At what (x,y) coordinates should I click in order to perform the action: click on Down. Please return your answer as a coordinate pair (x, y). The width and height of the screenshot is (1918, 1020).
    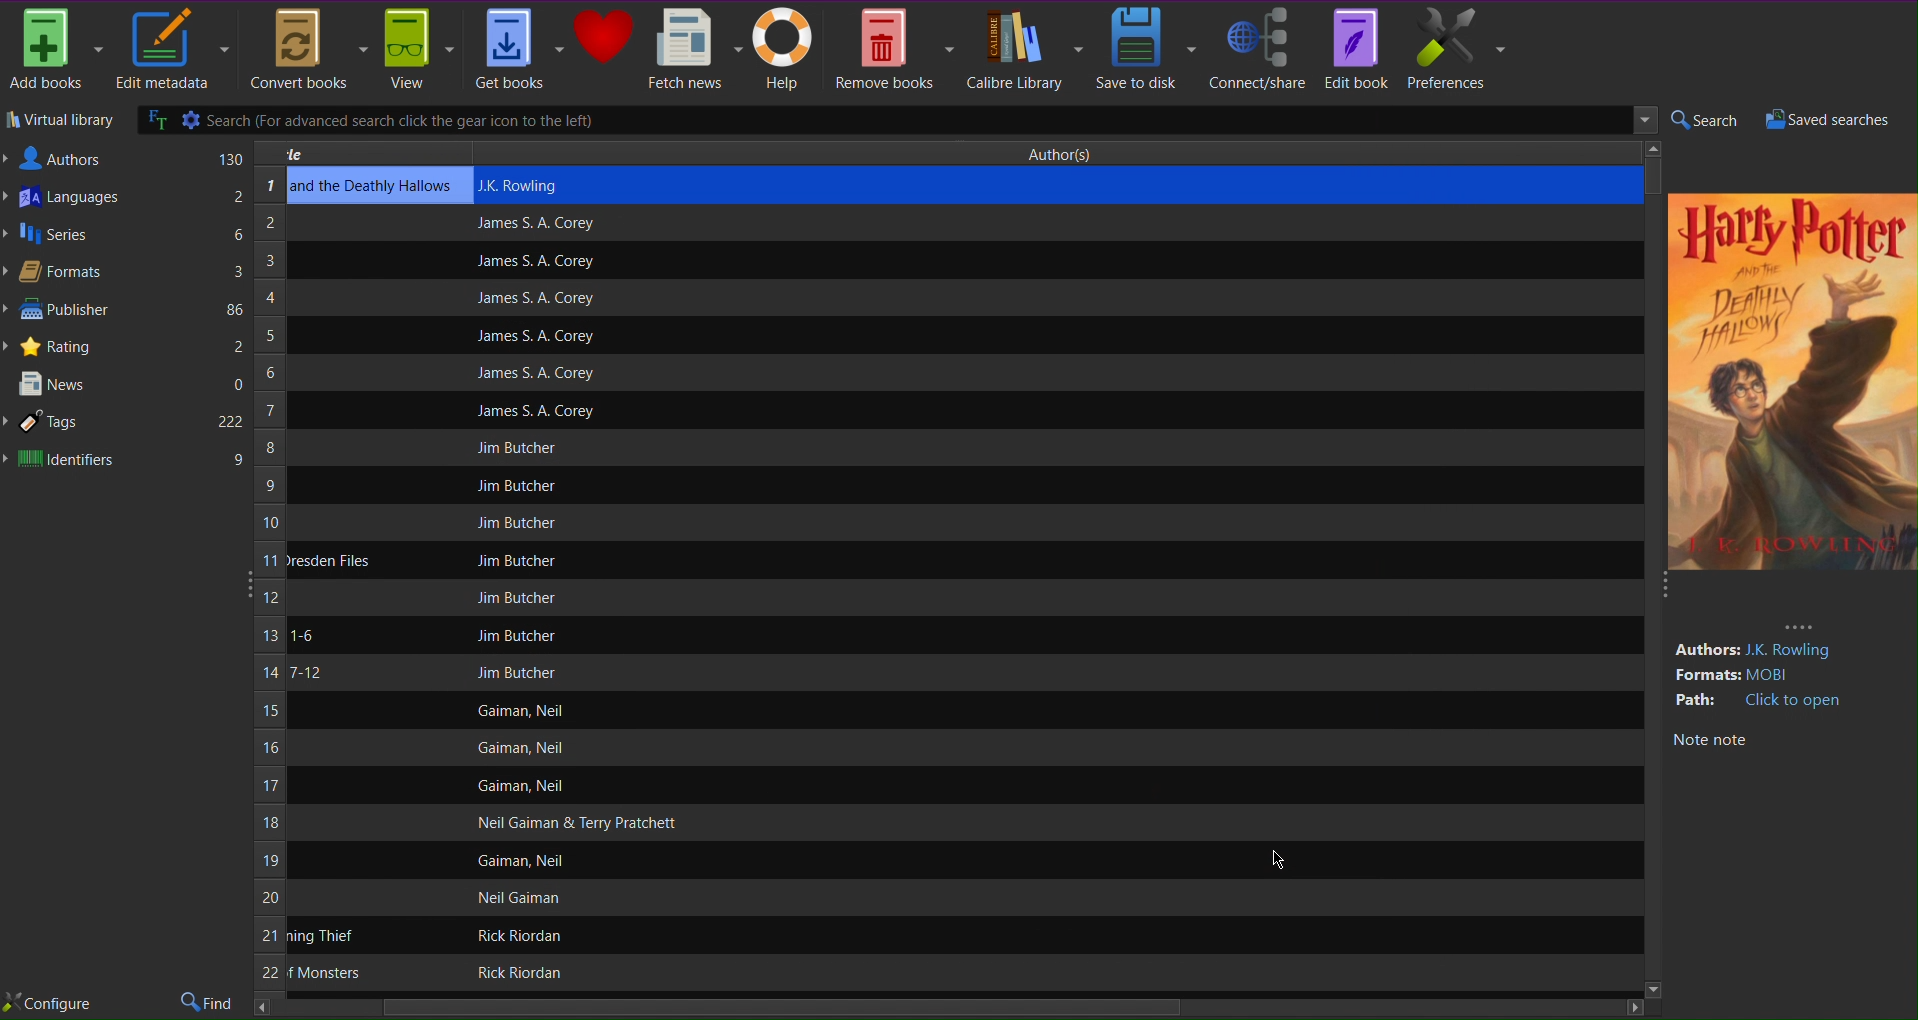
    Looking at the image, I should click on (1651, 988).